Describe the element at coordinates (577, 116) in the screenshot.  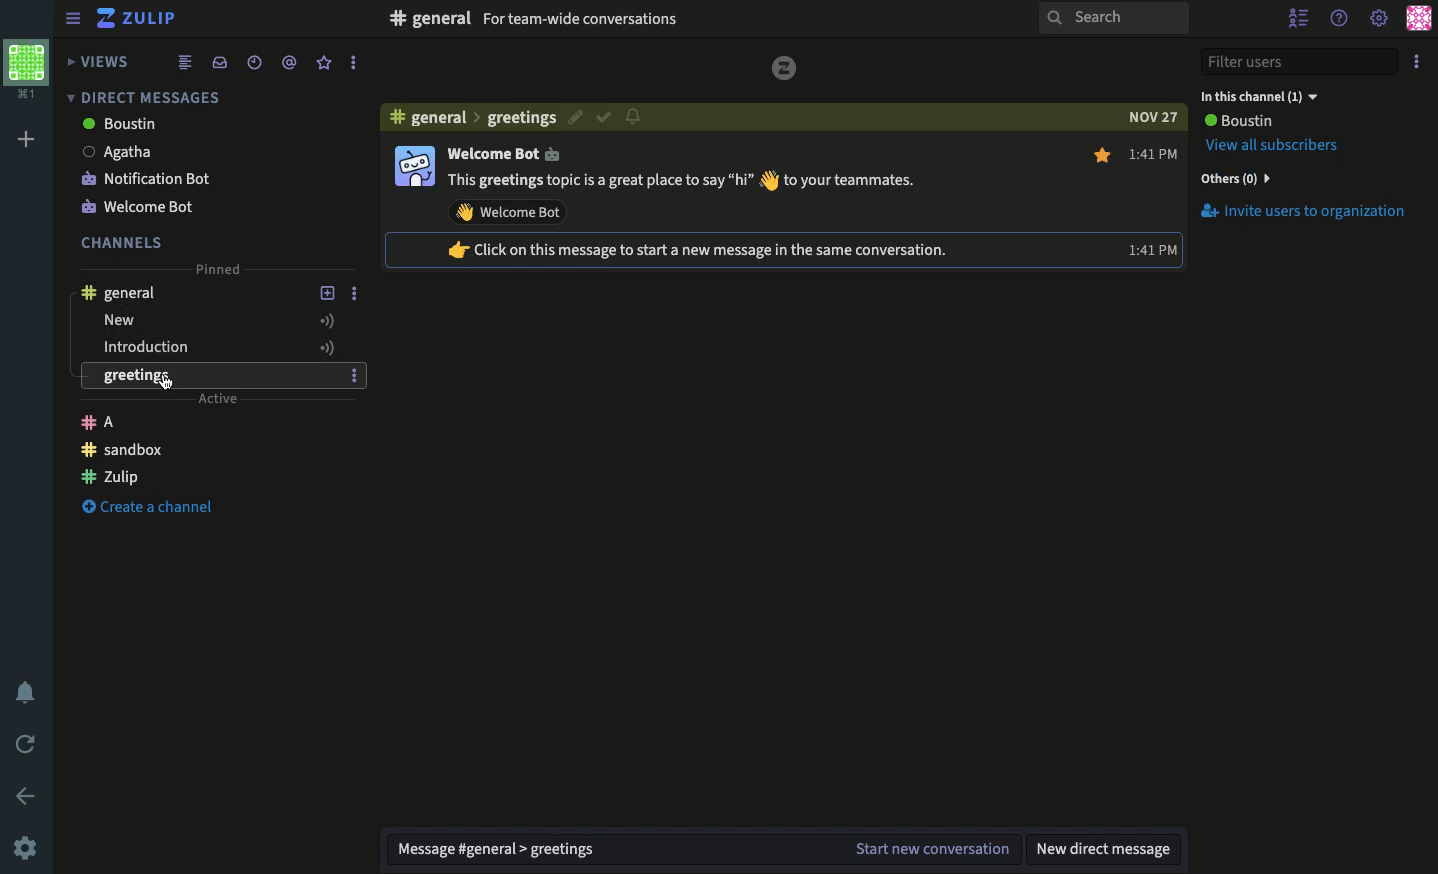
I see `Edit` at that location.